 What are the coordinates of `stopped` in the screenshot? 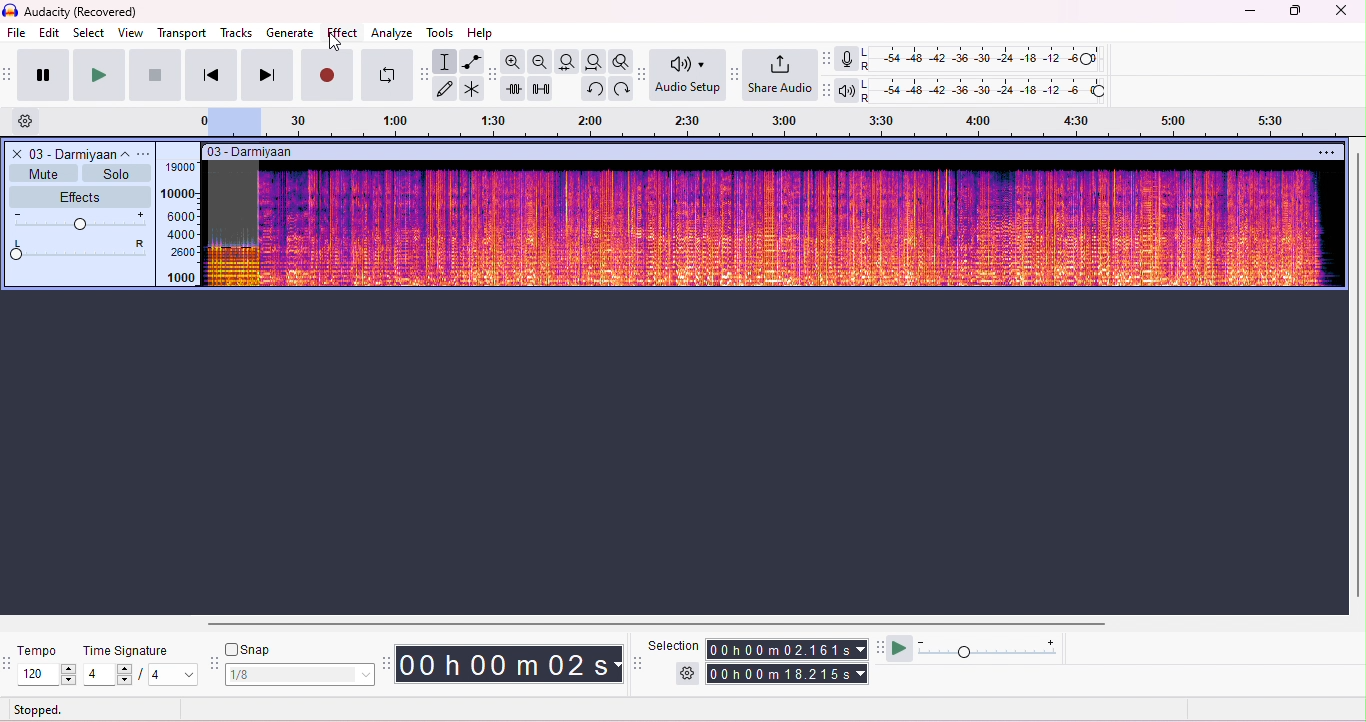 It's located at (38, 709).